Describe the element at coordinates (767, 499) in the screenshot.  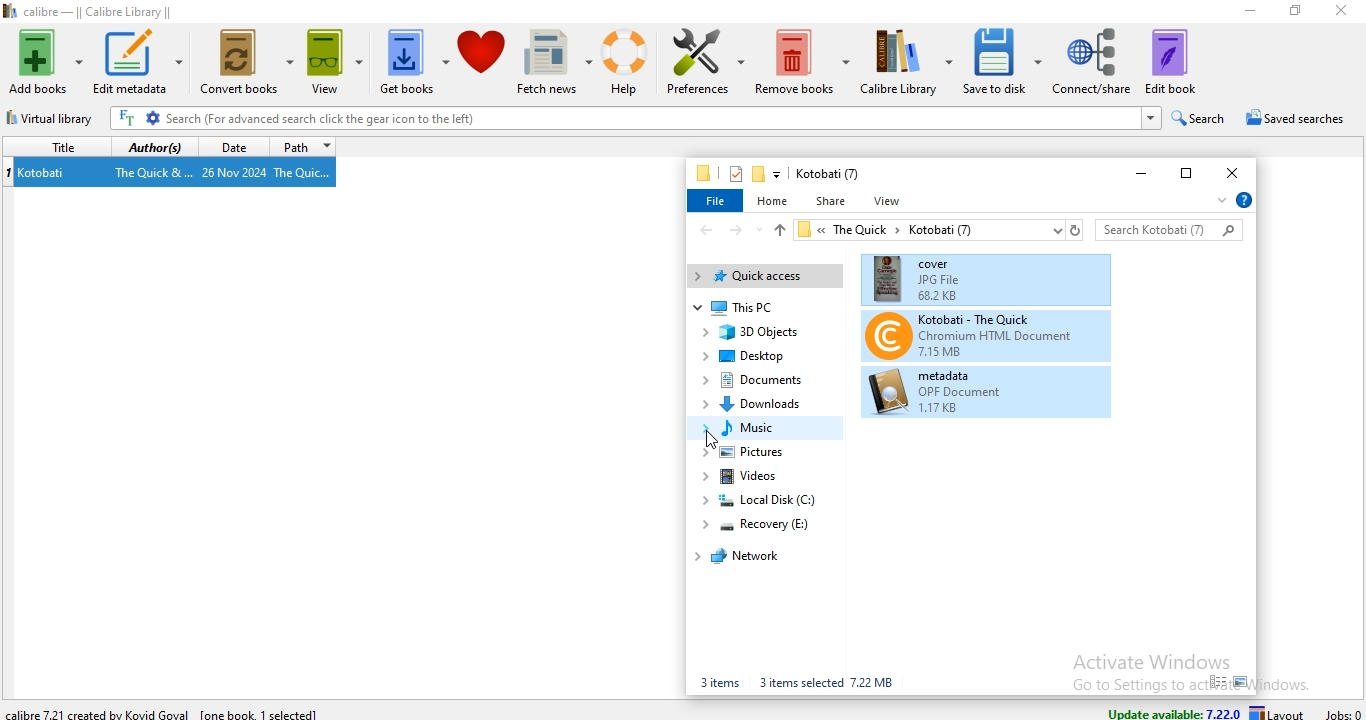
I see `local disk (C:)` at that location.